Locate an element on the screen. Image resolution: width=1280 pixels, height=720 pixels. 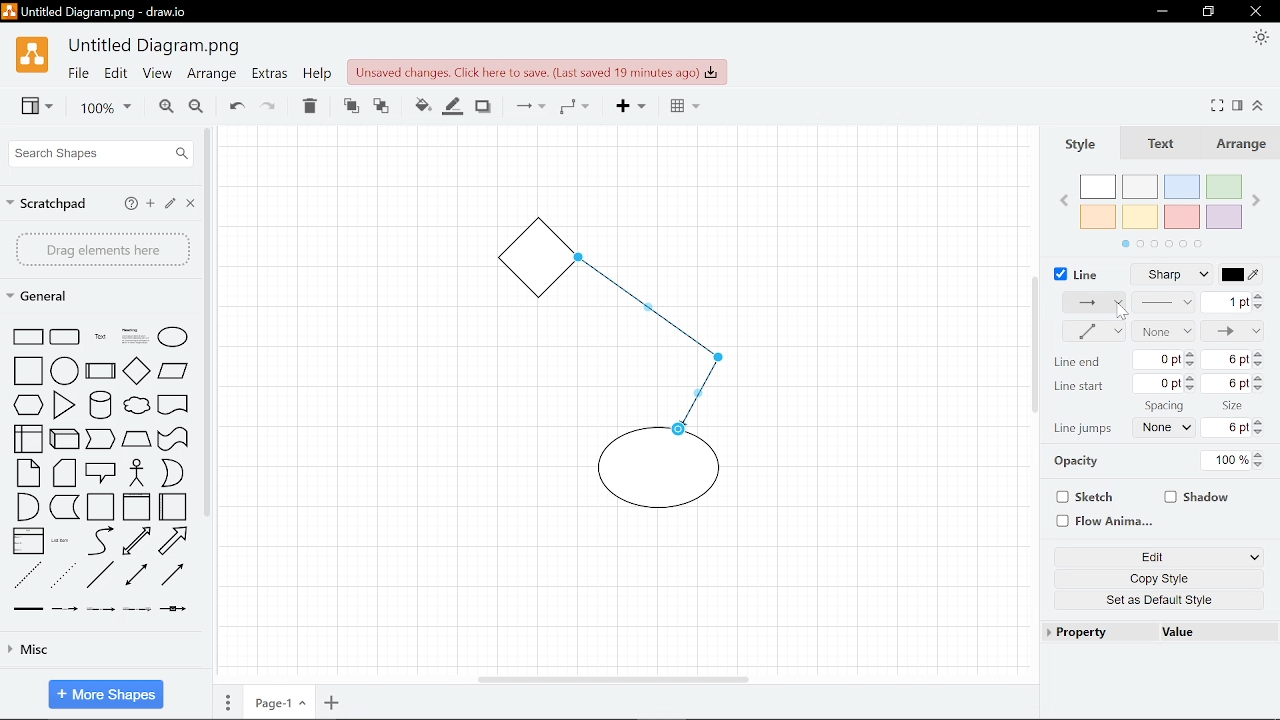
Decrease is located at coordinates (1259, 366).